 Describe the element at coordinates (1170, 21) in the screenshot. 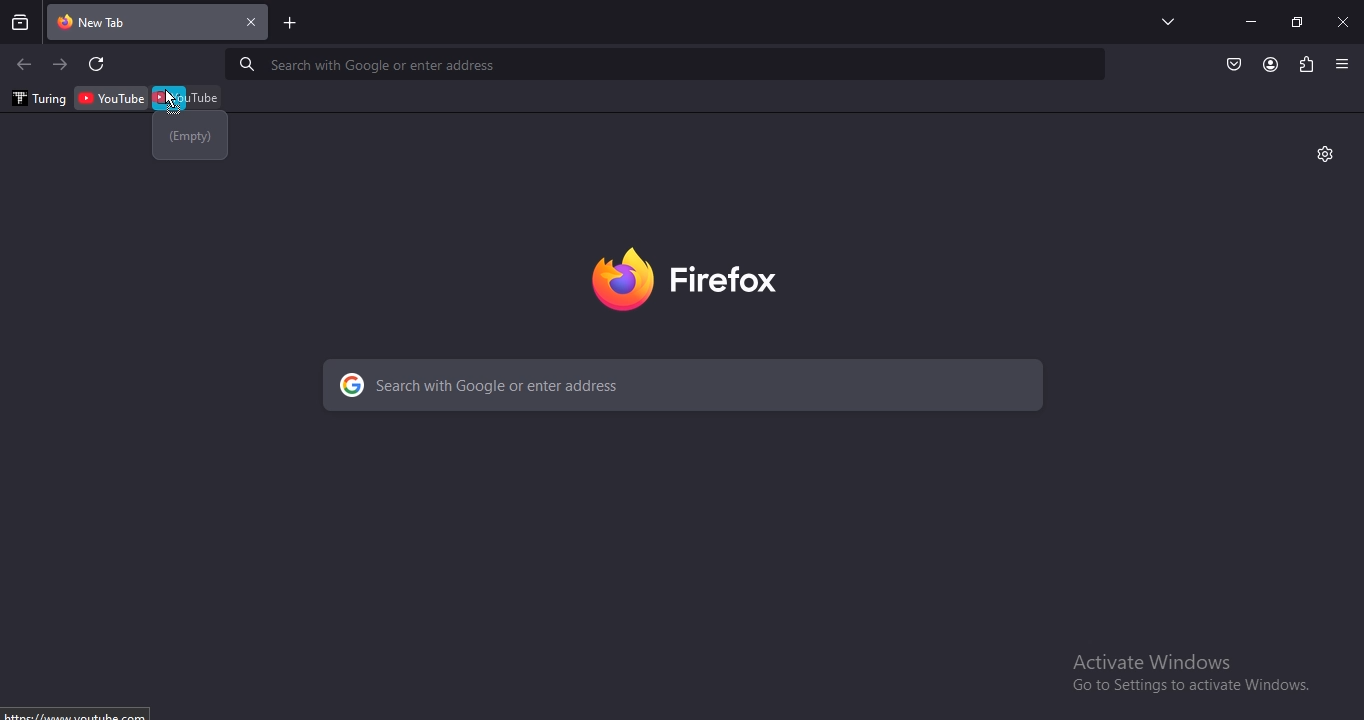

I see `search tabs` at that location.